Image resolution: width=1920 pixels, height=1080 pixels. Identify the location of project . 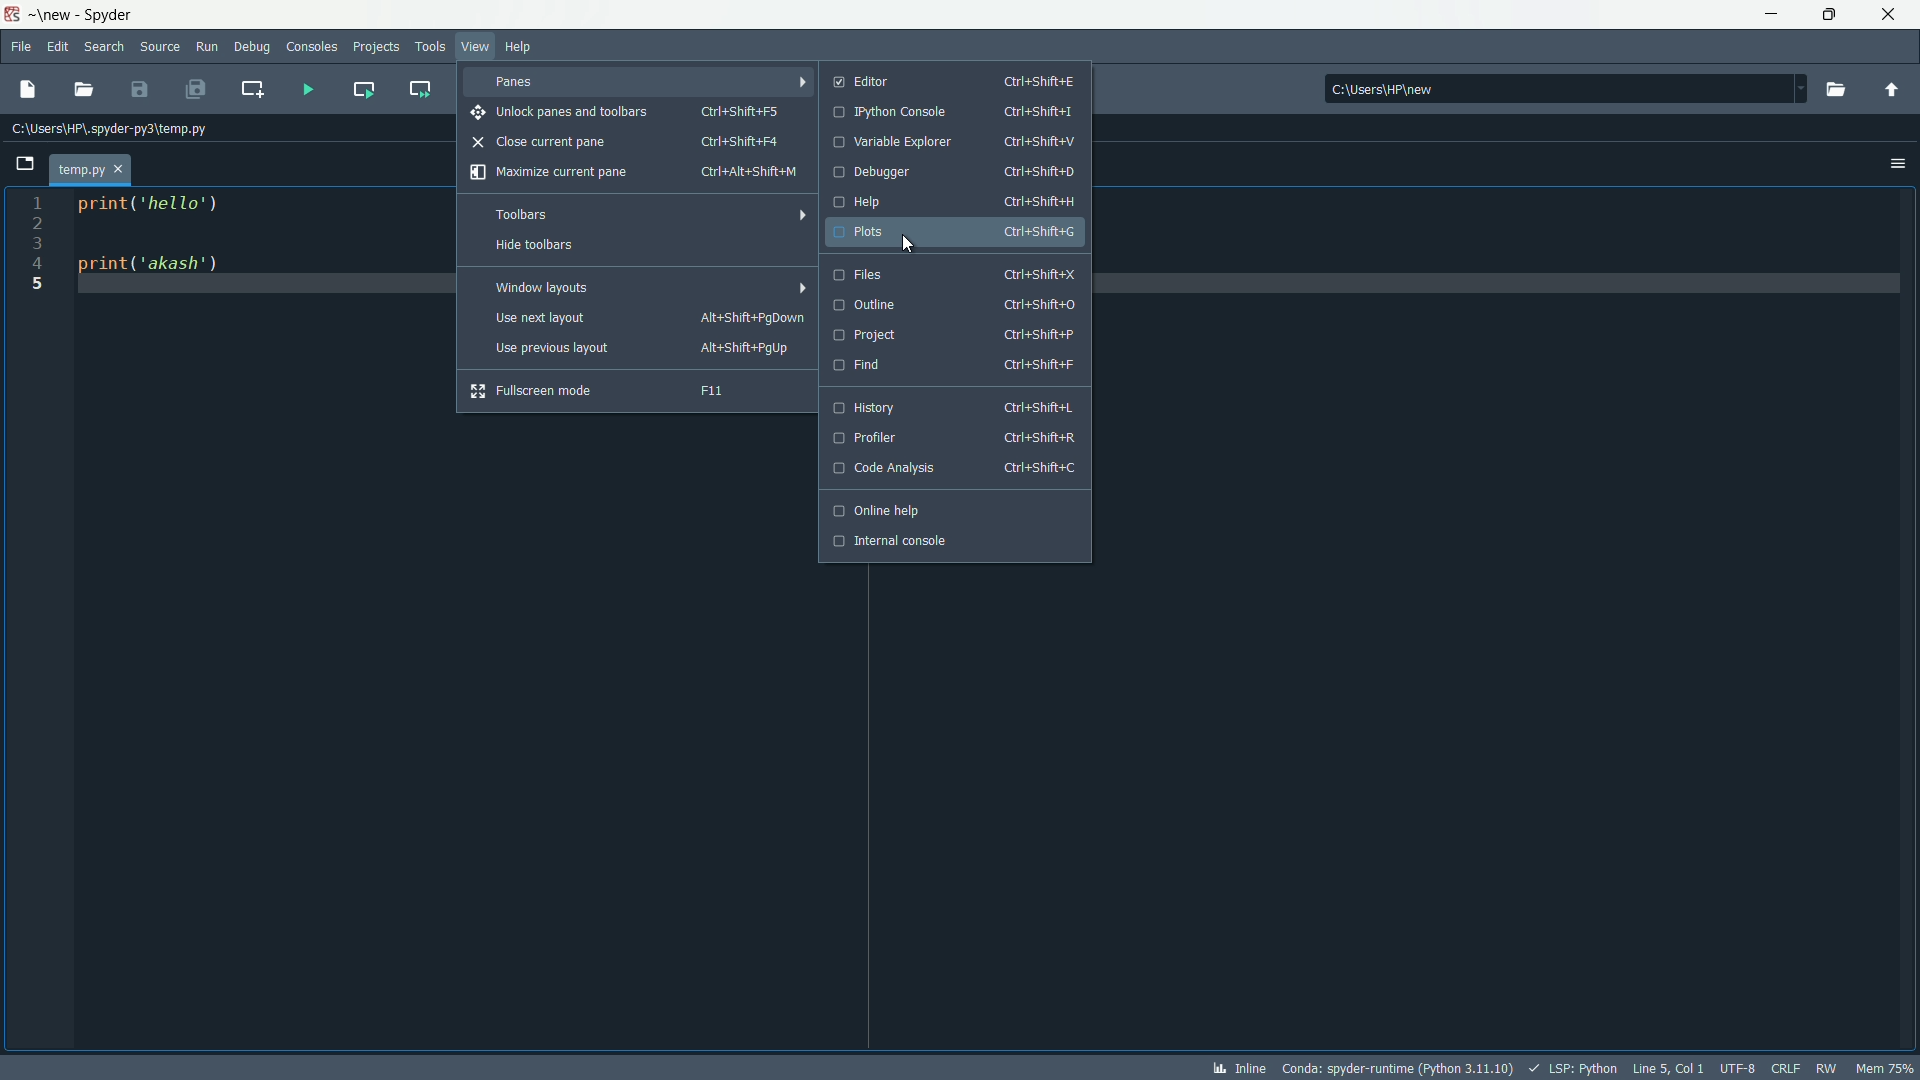
(955, 334).